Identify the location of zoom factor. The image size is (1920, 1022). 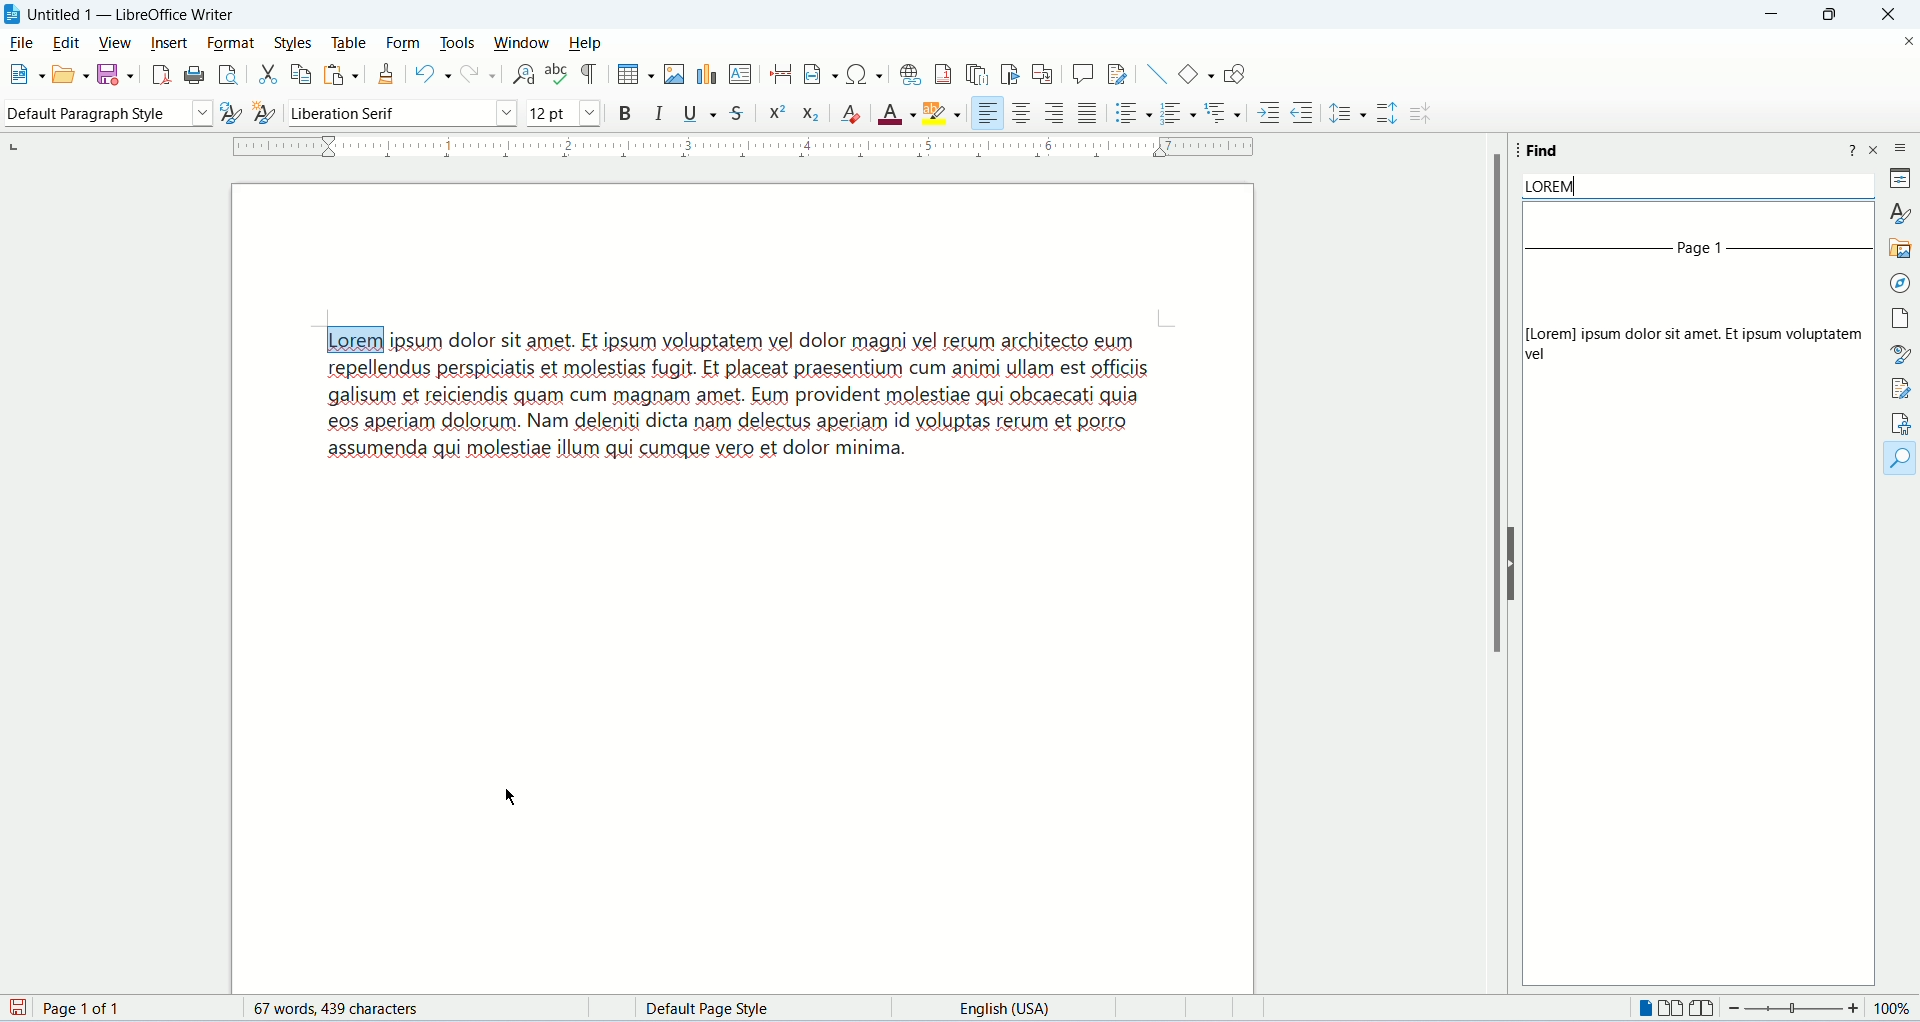
(1820, 1007).